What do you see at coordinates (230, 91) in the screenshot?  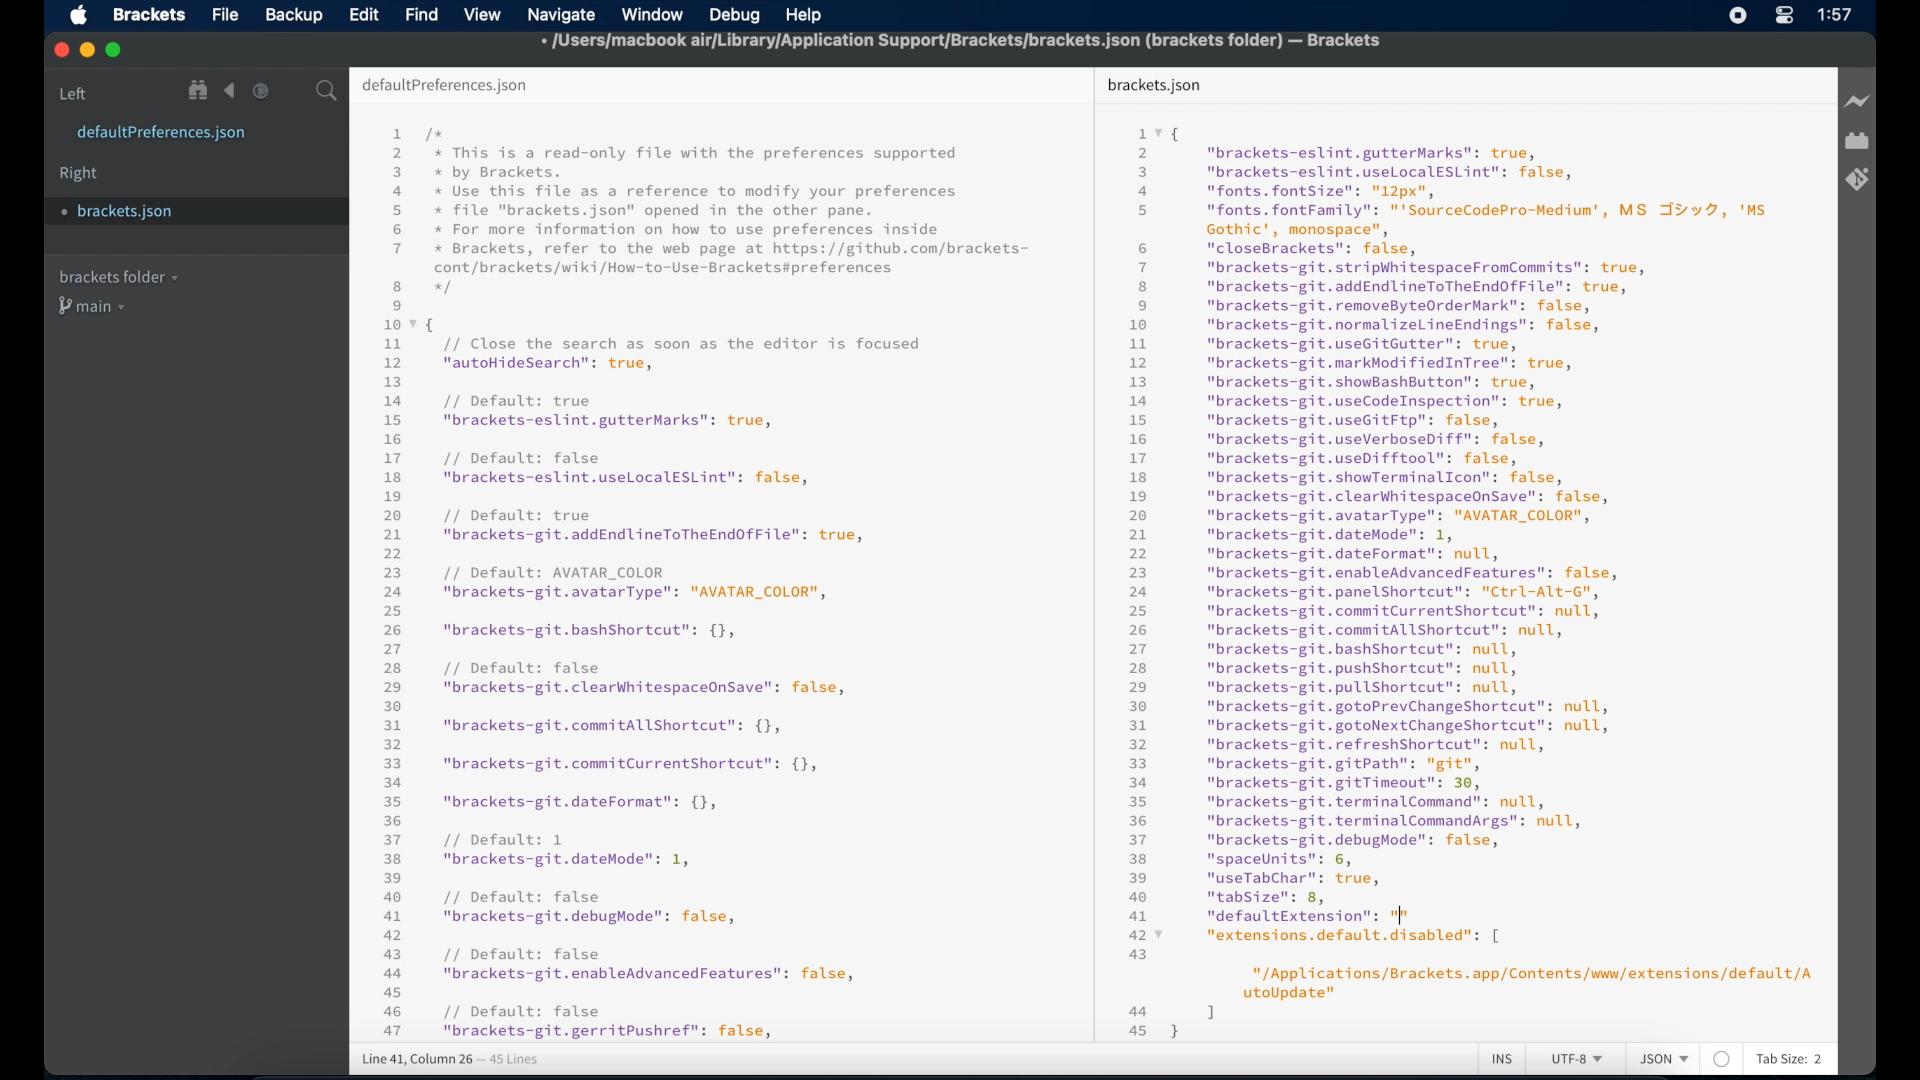 I see `navigate backward` at bounding box center [230, 91].